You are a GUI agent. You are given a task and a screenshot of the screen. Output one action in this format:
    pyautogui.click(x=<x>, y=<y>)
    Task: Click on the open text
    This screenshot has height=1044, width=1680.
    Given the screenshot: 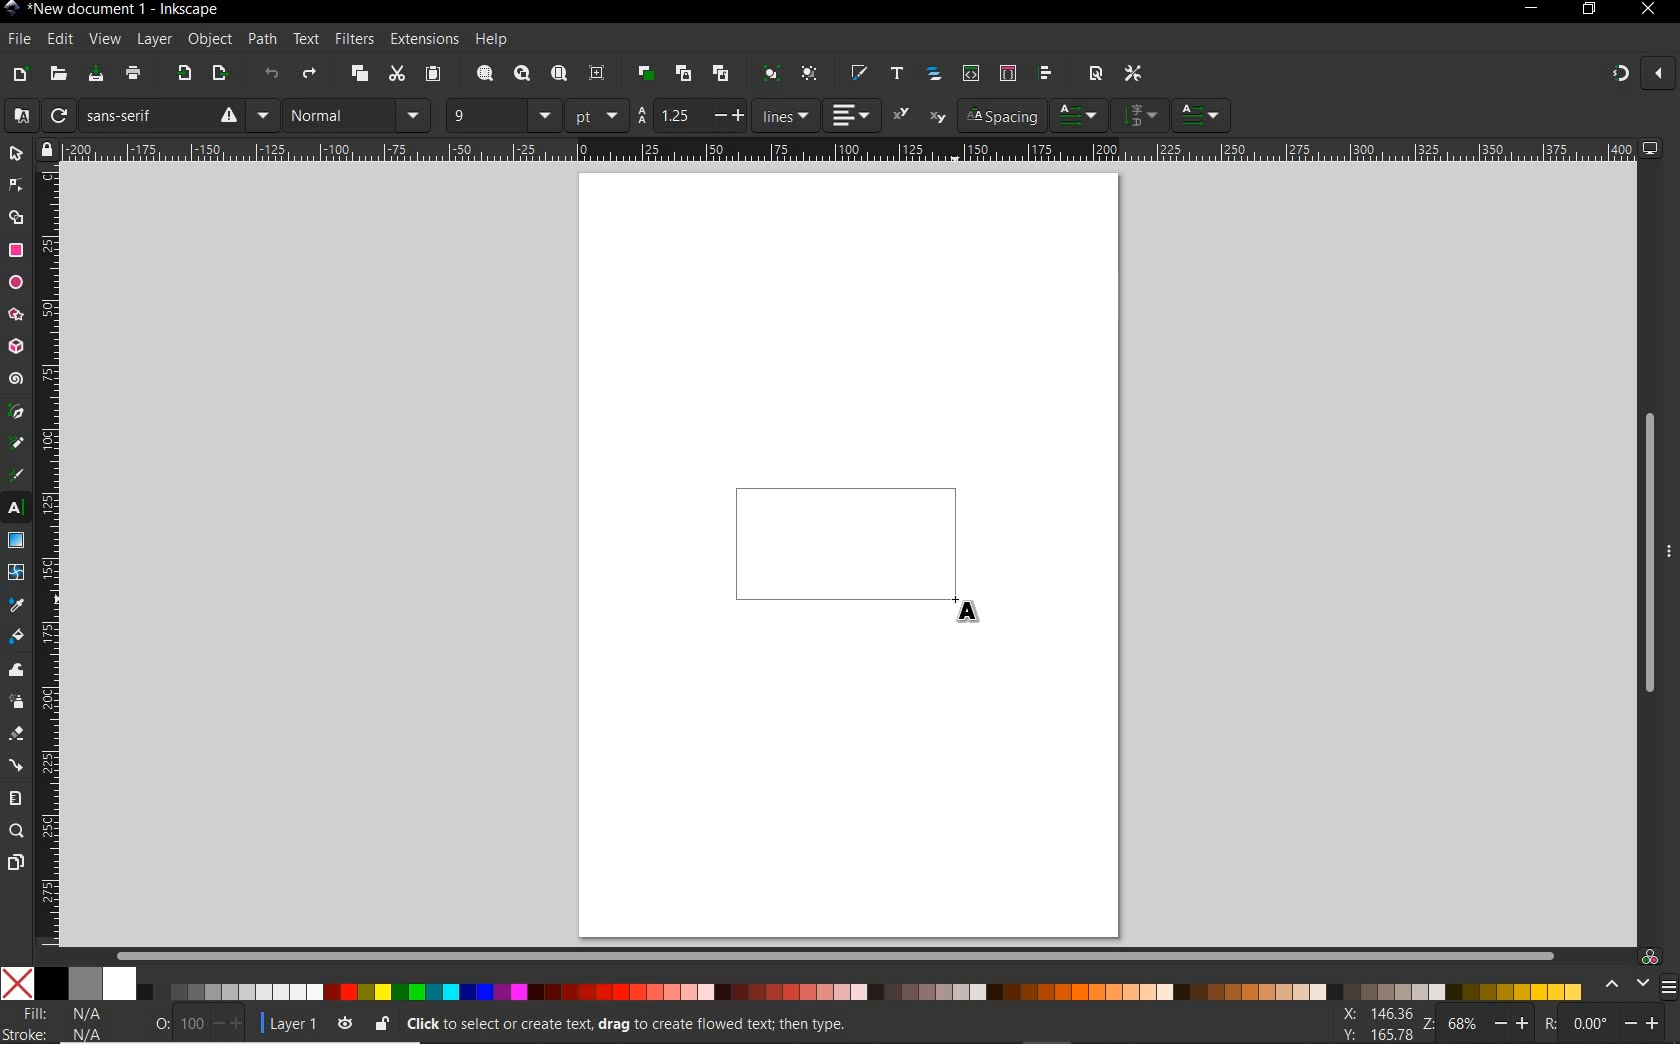 What is the action you would take?
    pyautogui.click(x=896, y=72)
    